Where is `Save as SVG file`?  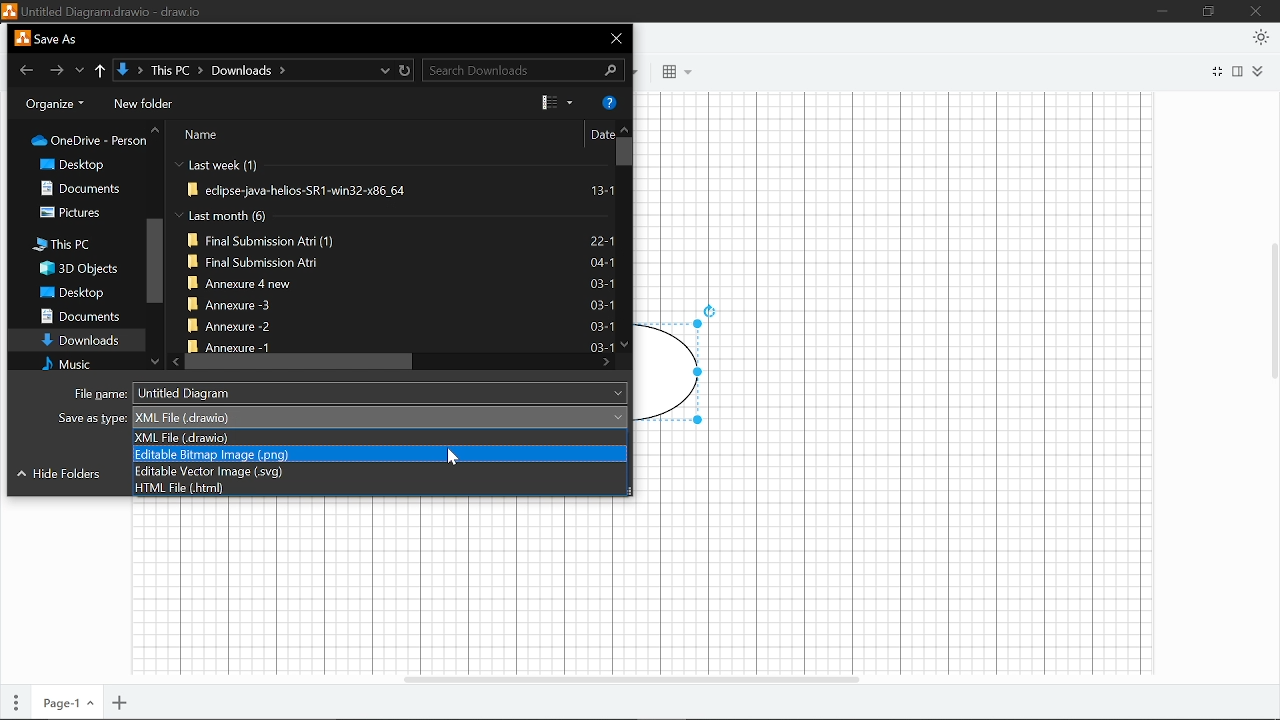 Save as SVG file is located at coordinates (383, 470).